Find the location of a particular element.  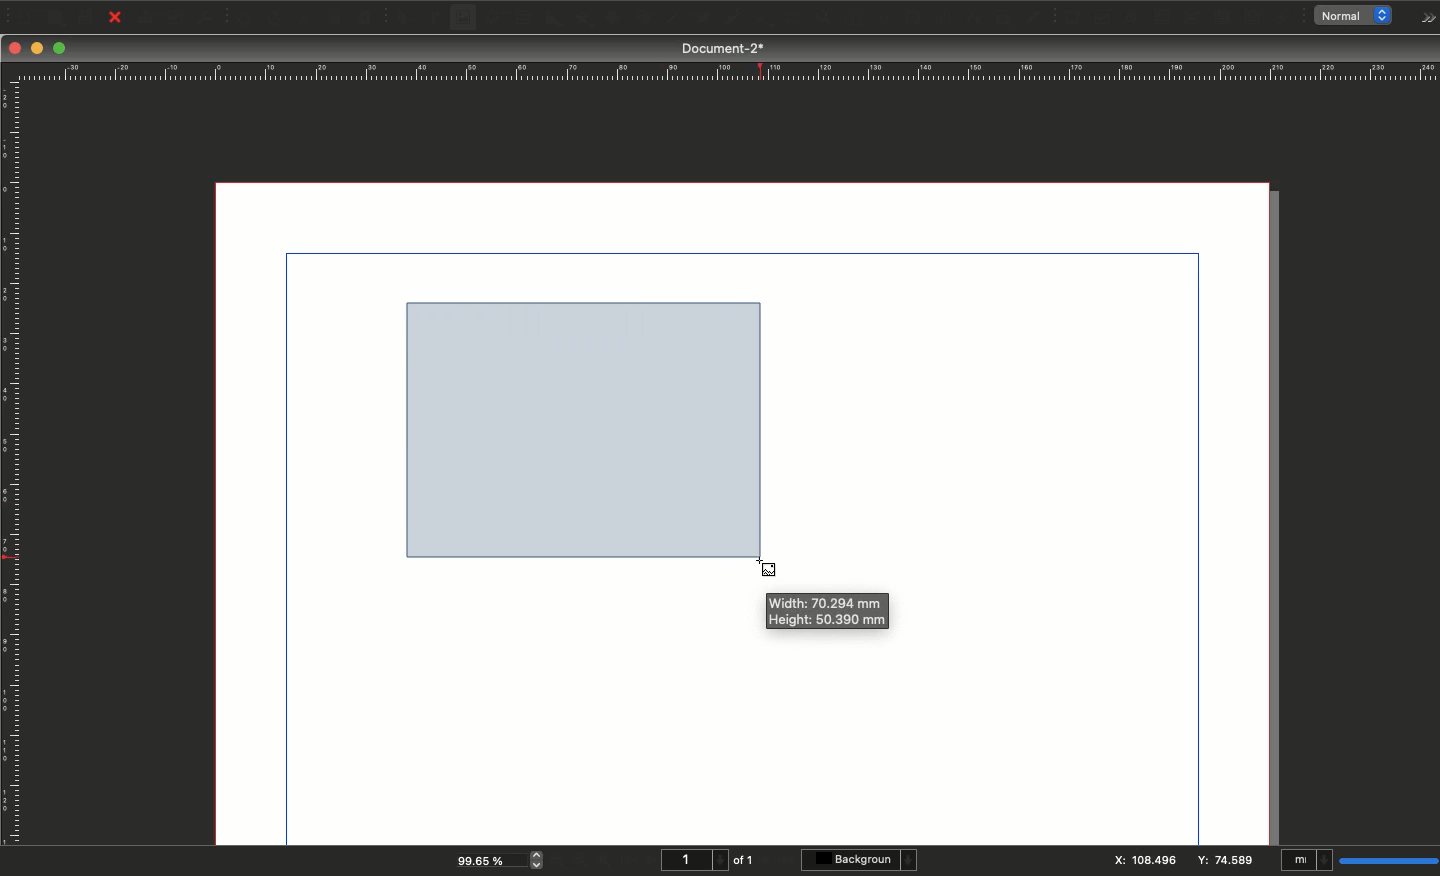

Ruler is located at coordinates (13, 464).